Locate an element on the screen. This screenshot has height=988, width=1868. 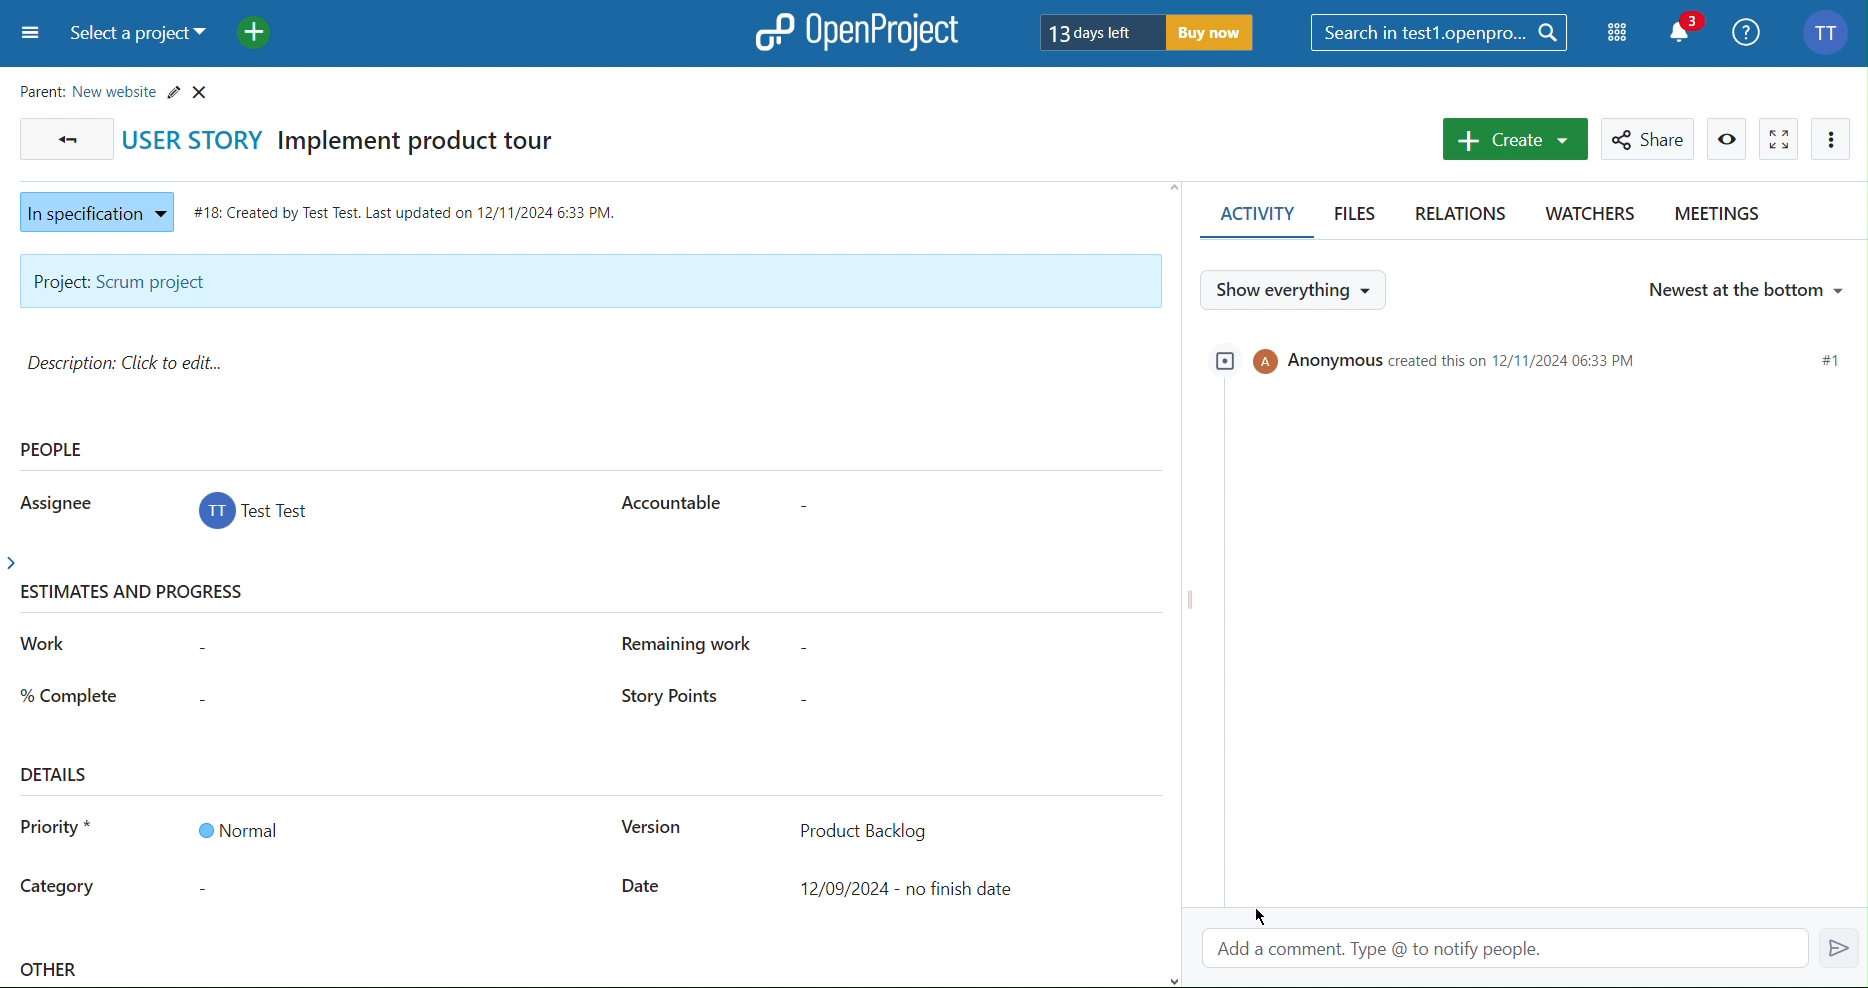
Parent new website is located at coordinates (119, 88).